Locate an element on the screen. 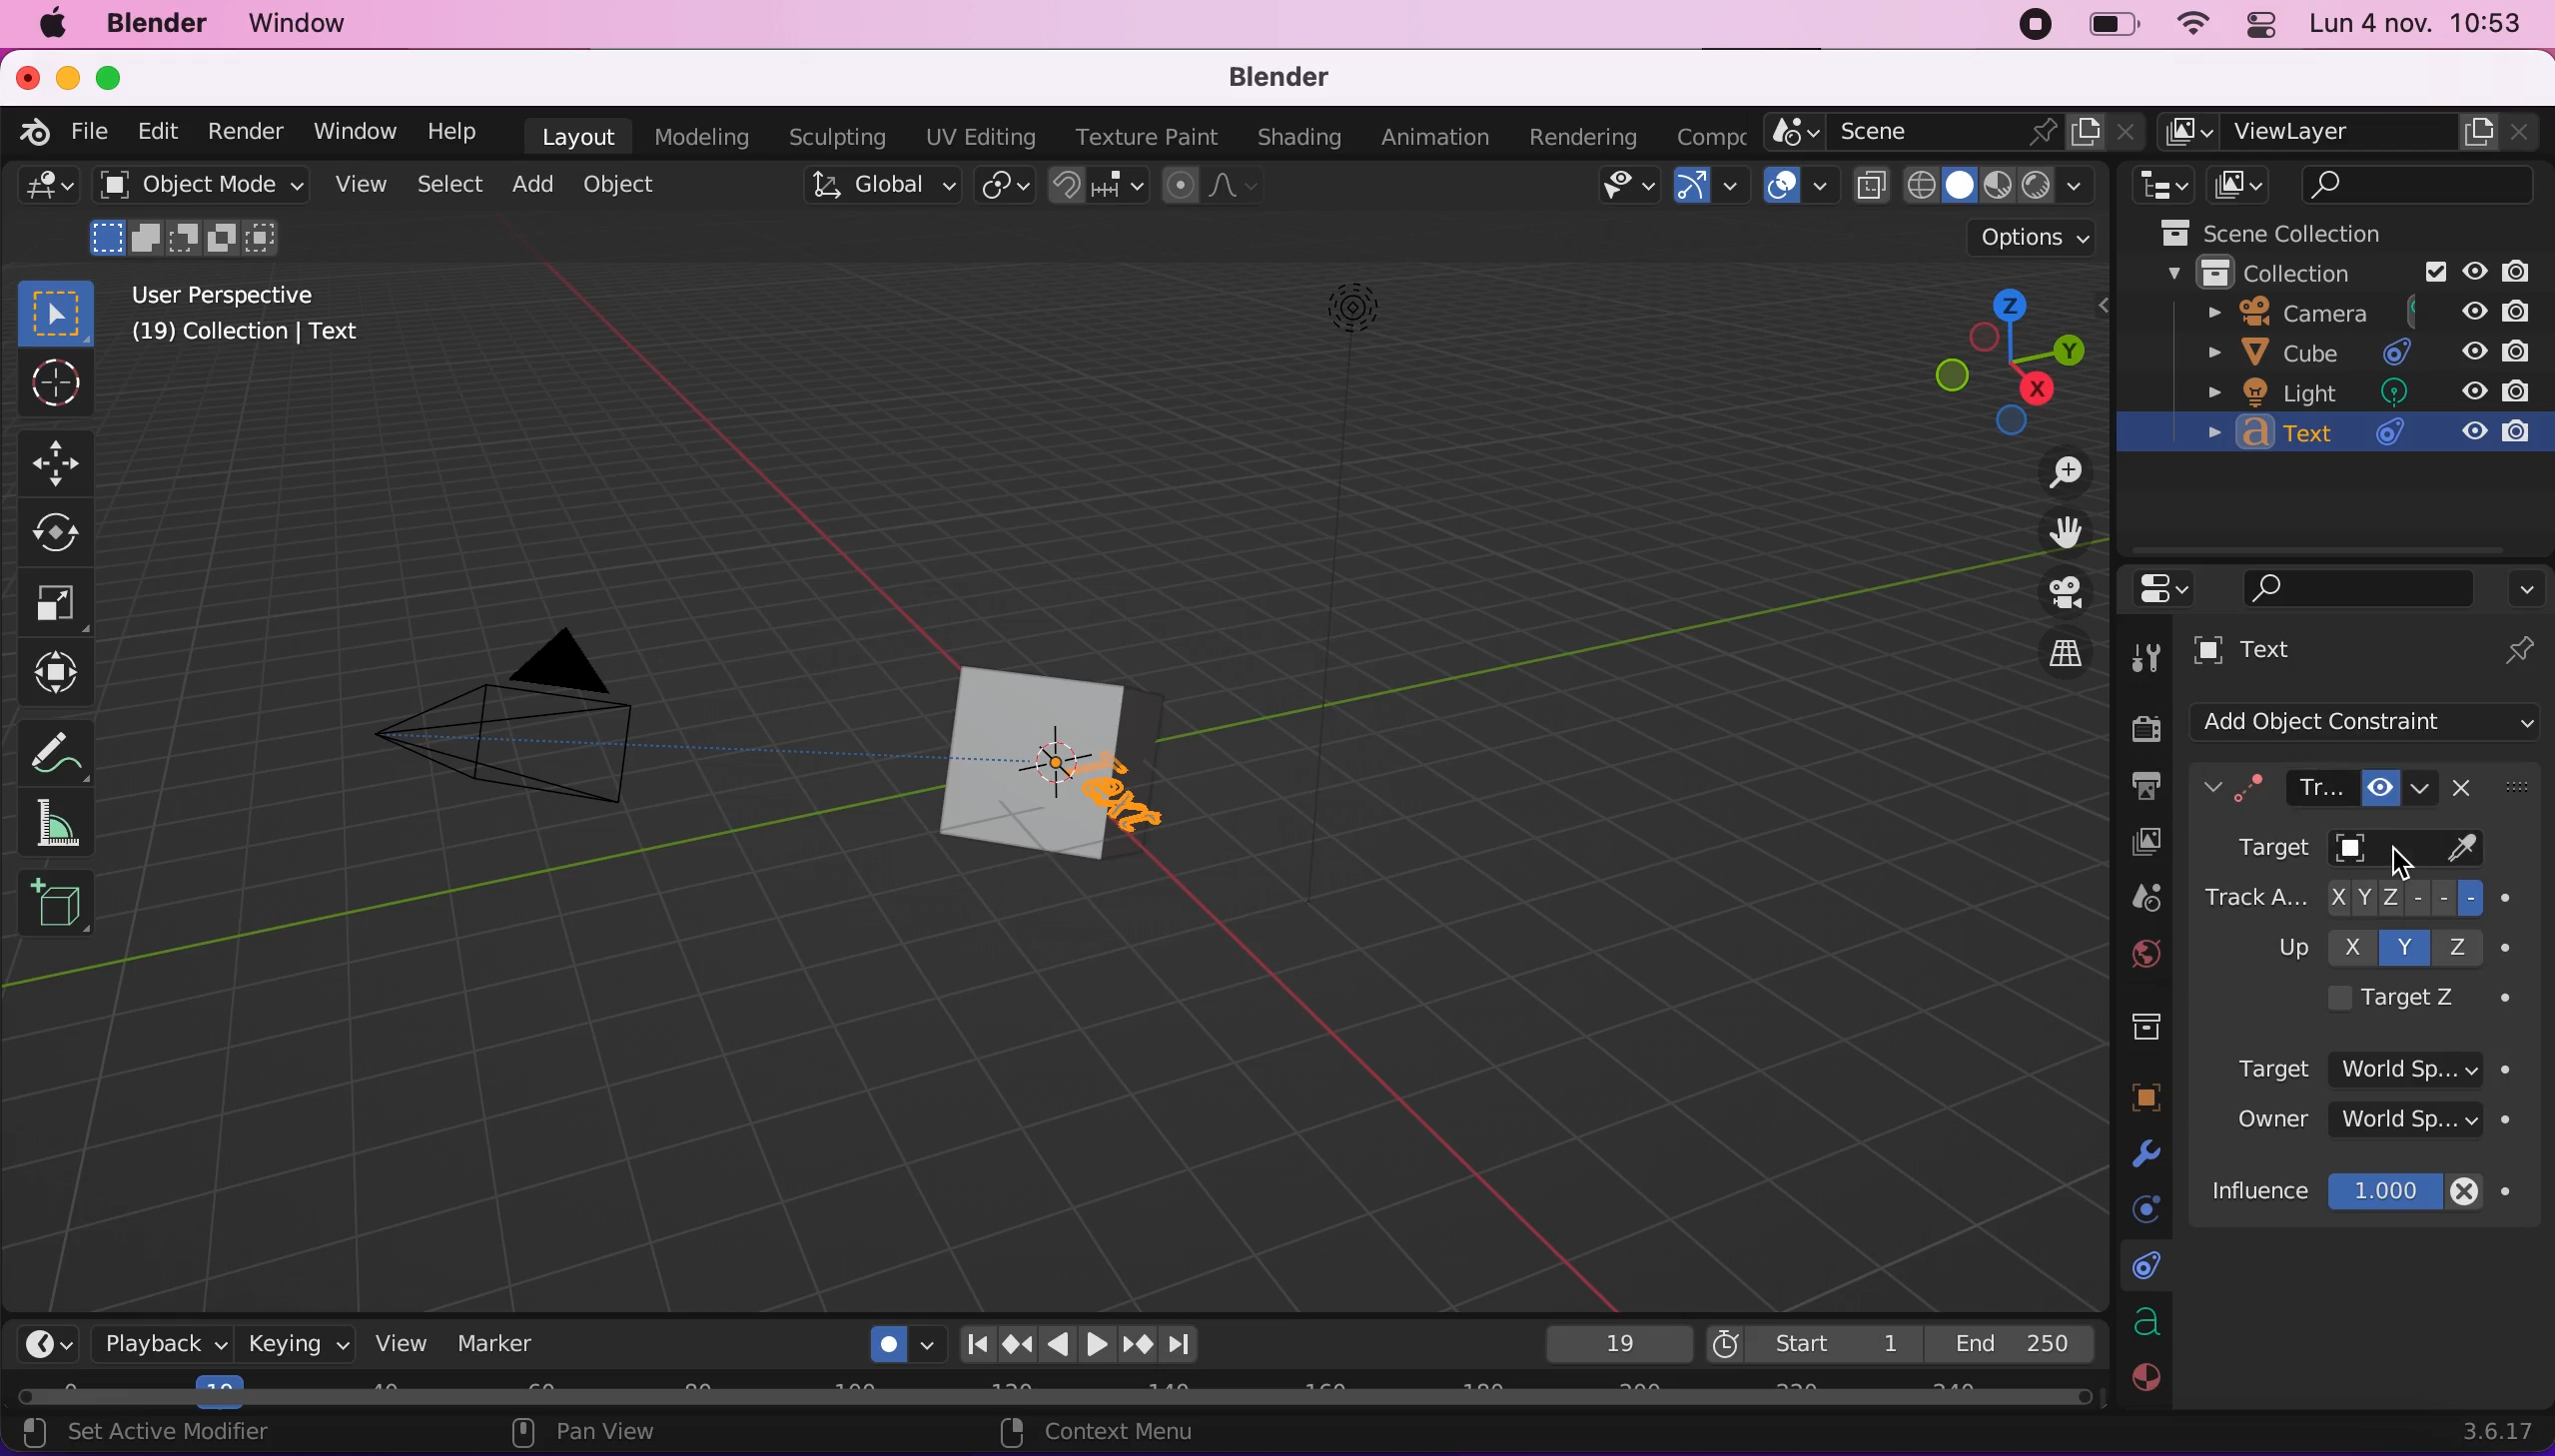 This screenshot has height=1456, width=2555. modifyers is located at coordinates (2148, 1154).